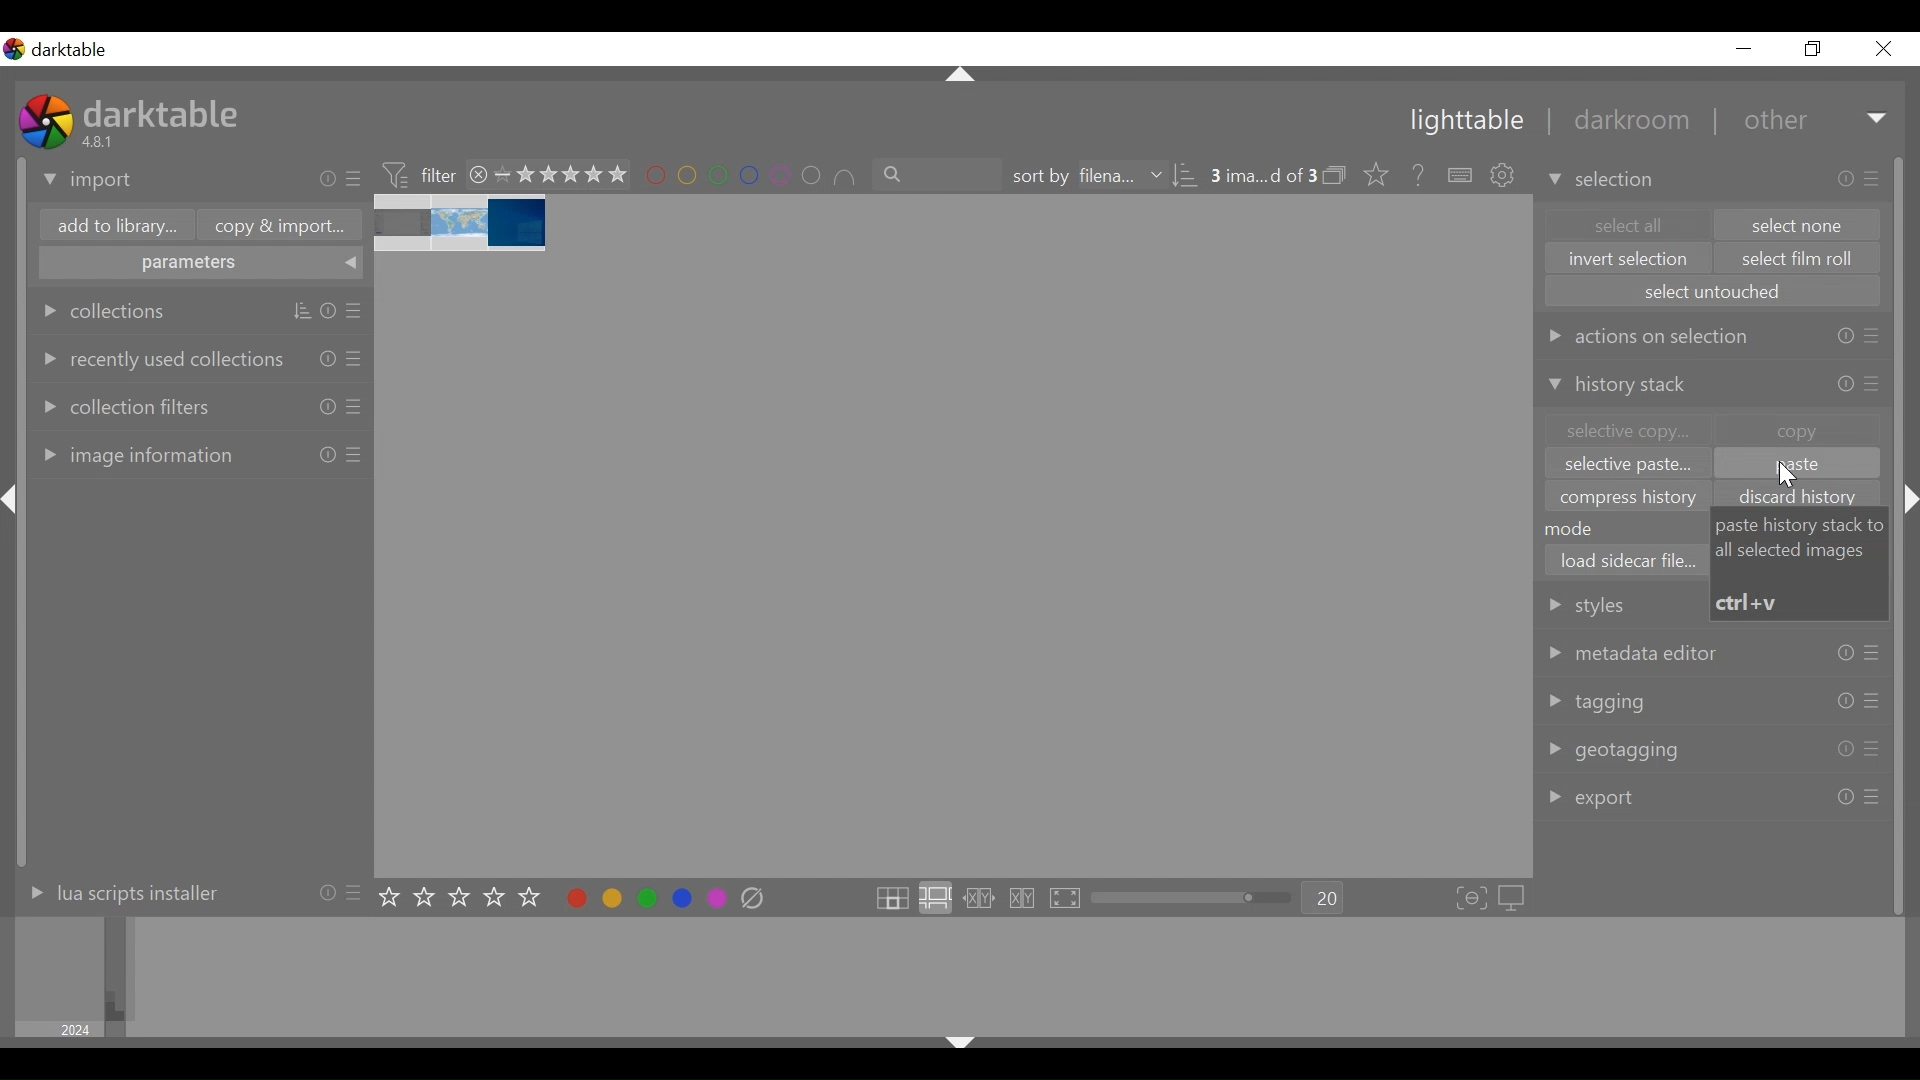  What do you see at coordinates (1192, 898) in the screenshot?
I see `zoom` at bounding box center [1192, 898].